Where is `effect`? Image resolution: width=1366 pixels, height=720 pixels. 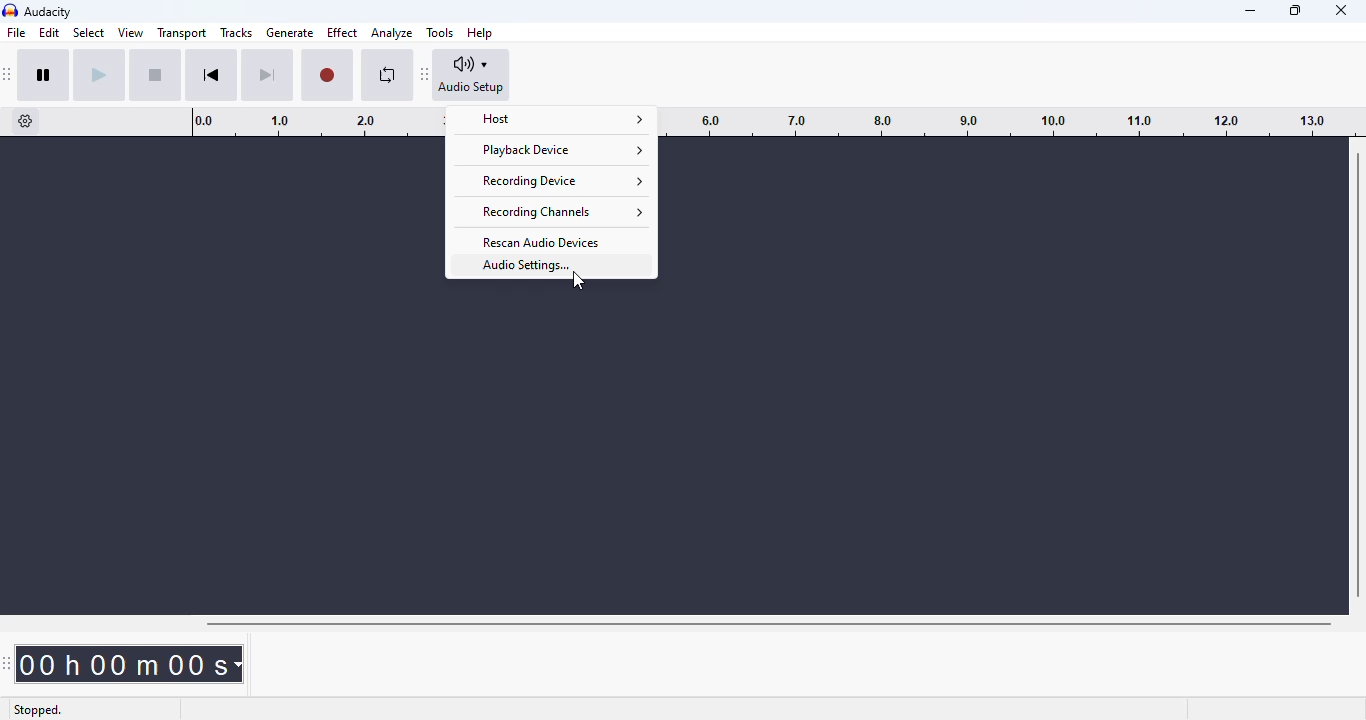
effect is located at coordinates (342, 33).